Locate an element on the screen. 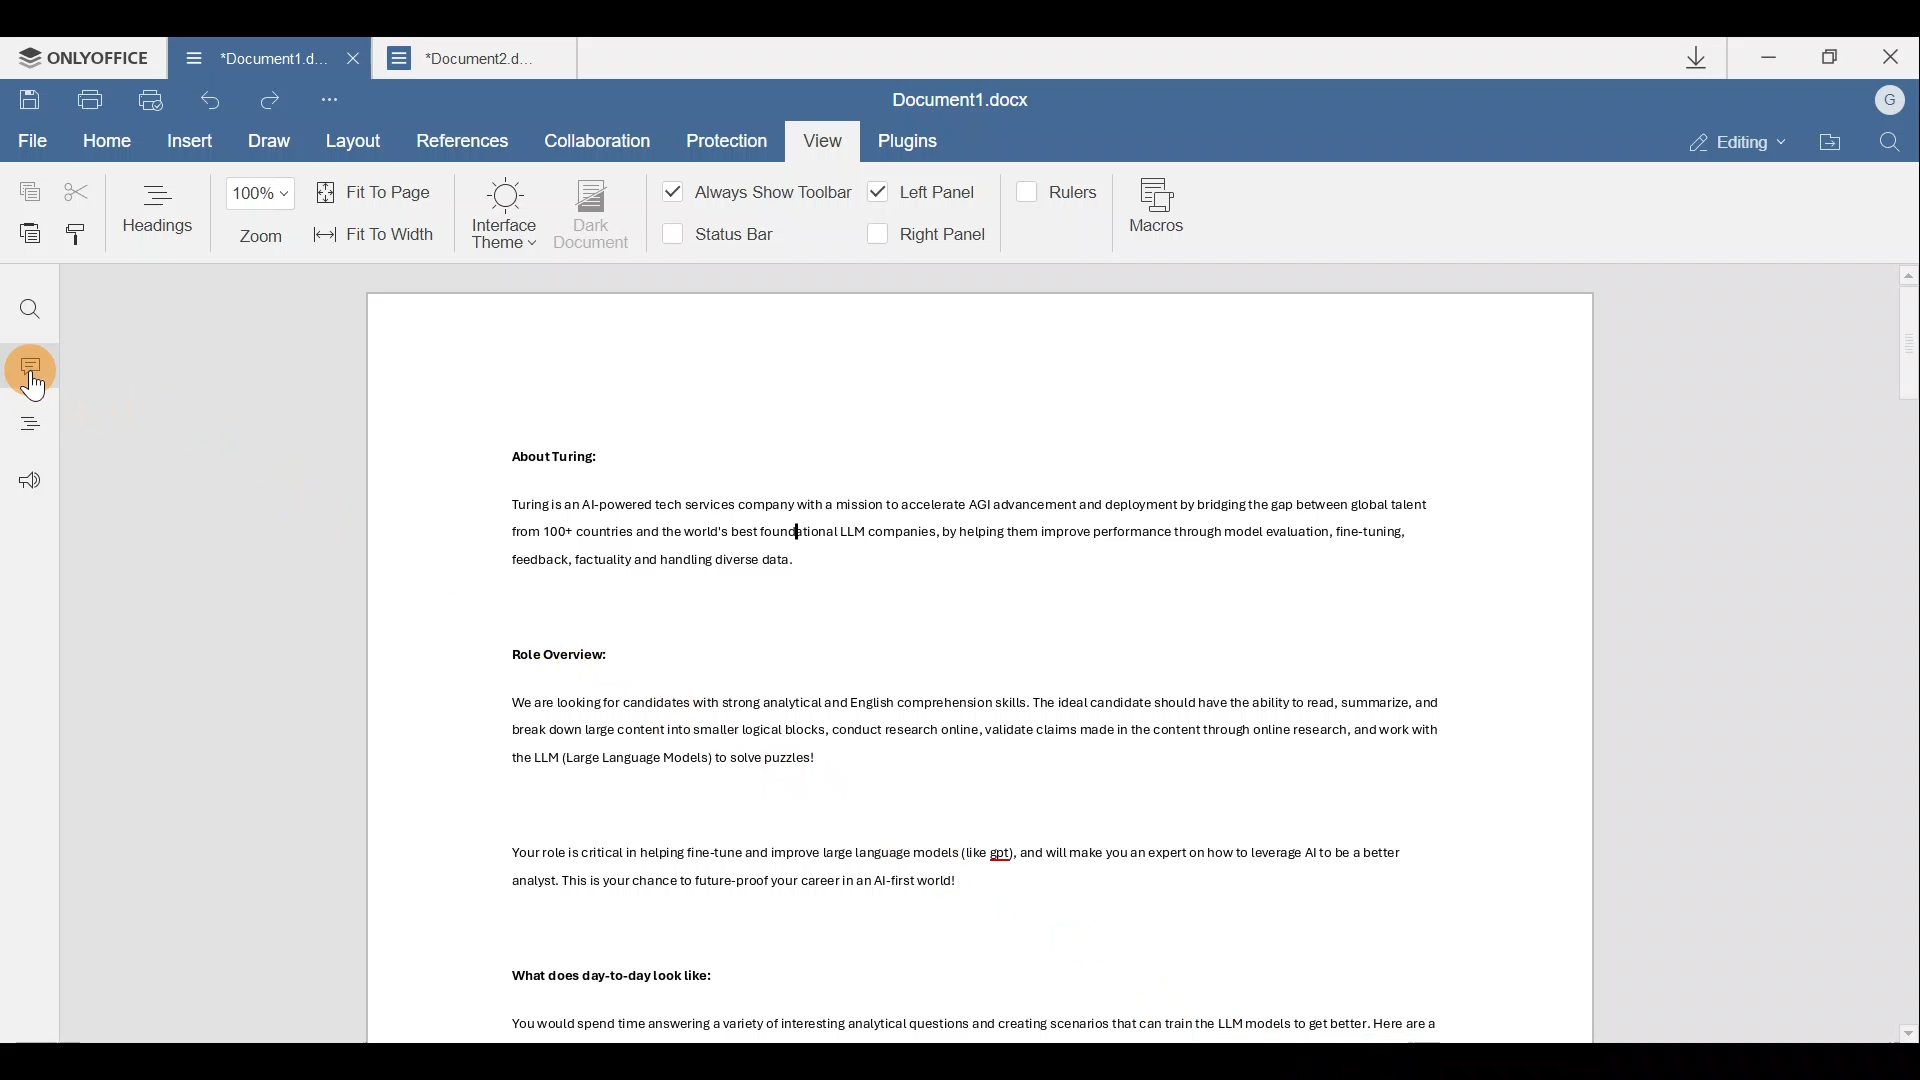 Image resolution: width=1920 pixels, height=1080 pixels. Redo is located at coordinates (271, 100).